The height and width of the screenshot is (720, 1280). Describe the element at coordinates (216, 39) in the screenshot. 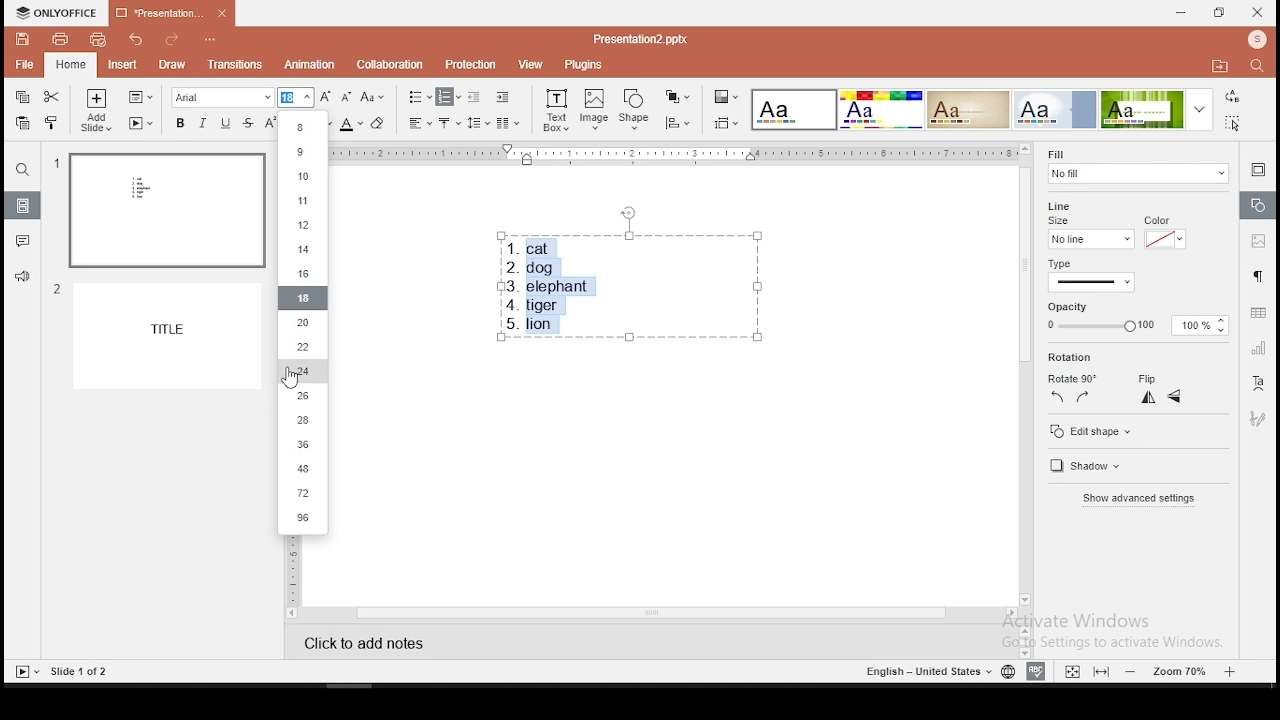

I see `customize quick access toolbar` at that location.